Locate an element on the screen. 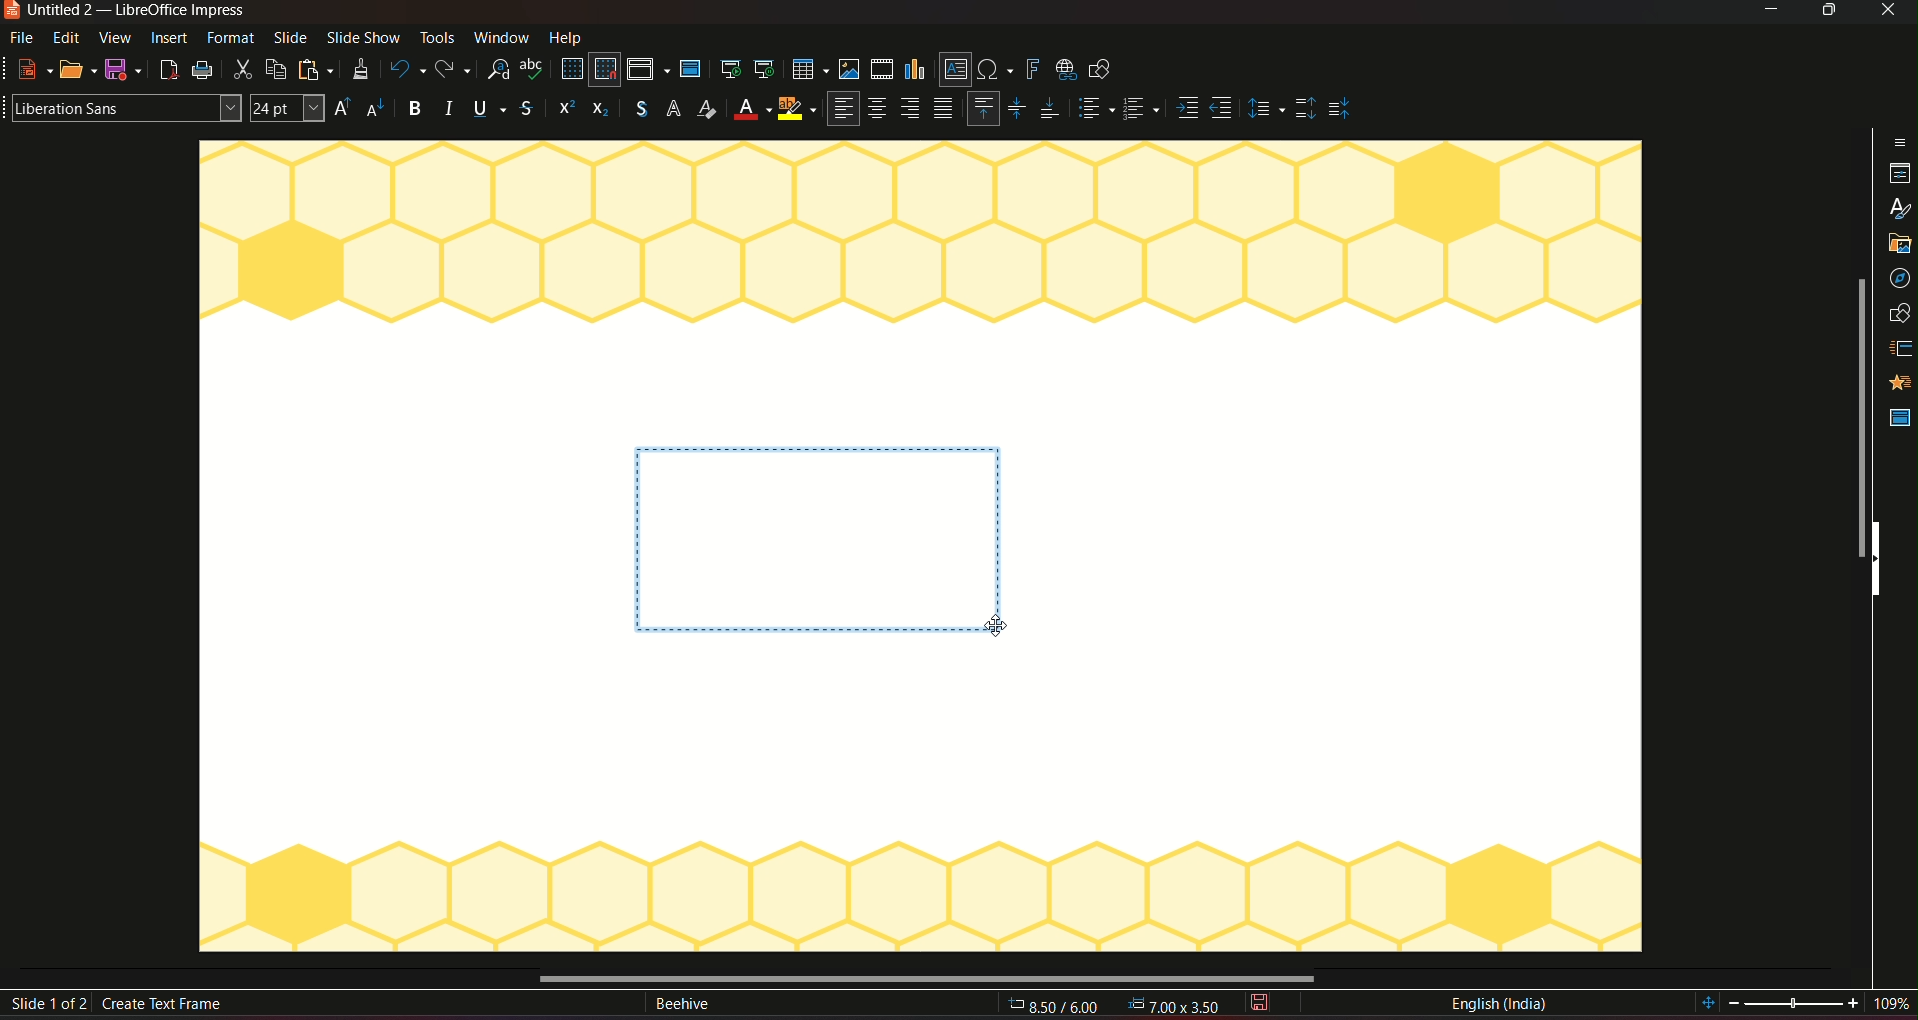 The width and height of the screenshot is (1918, 1020). animation is located at coordinates (1899, 343).